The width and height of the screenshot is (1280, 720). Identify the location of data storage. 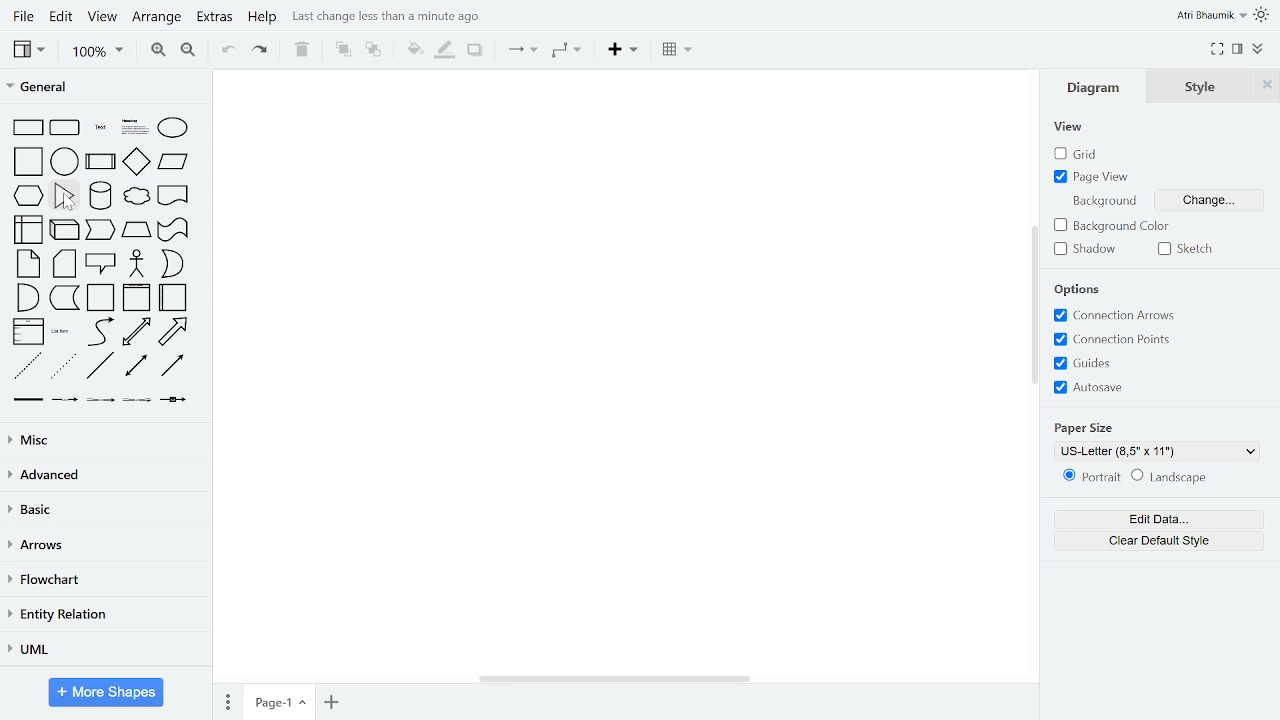
(65, 300).